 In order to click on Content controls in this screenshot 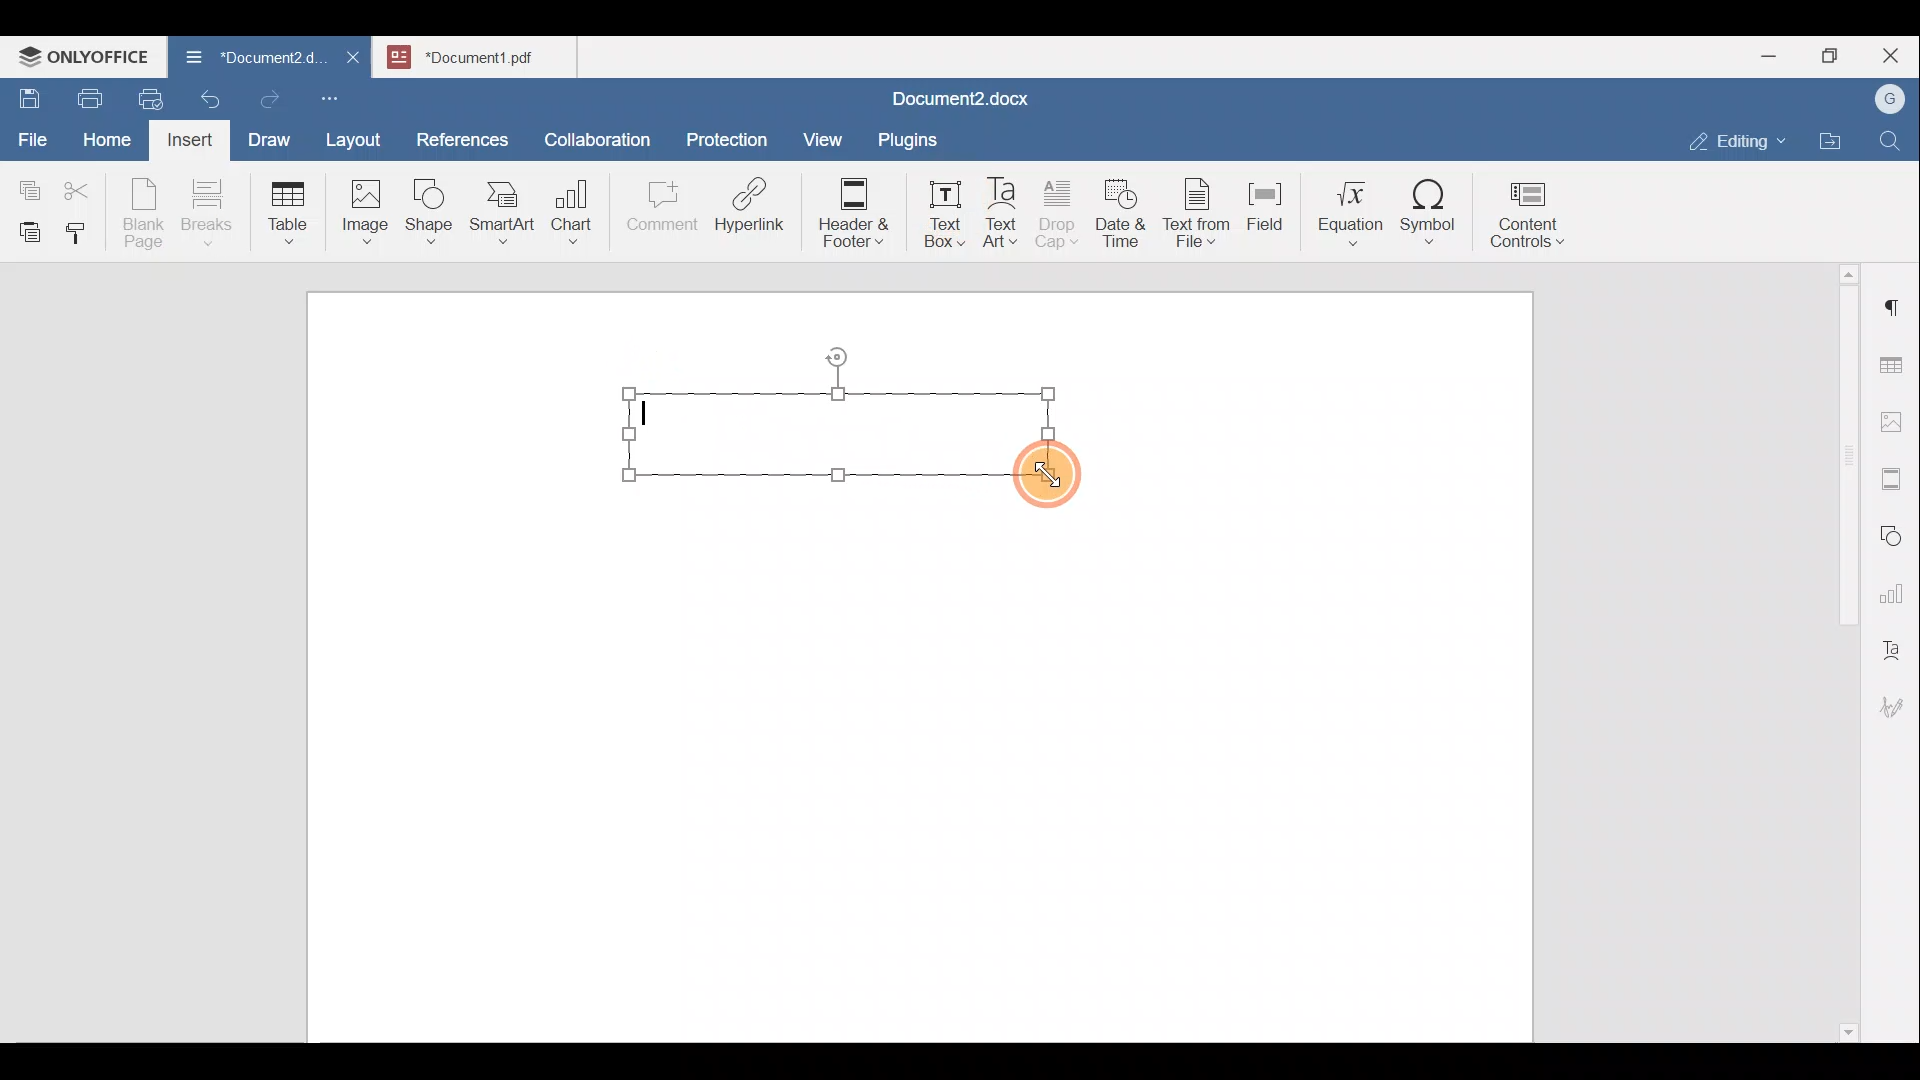, I will do `click(1531, 221)`.